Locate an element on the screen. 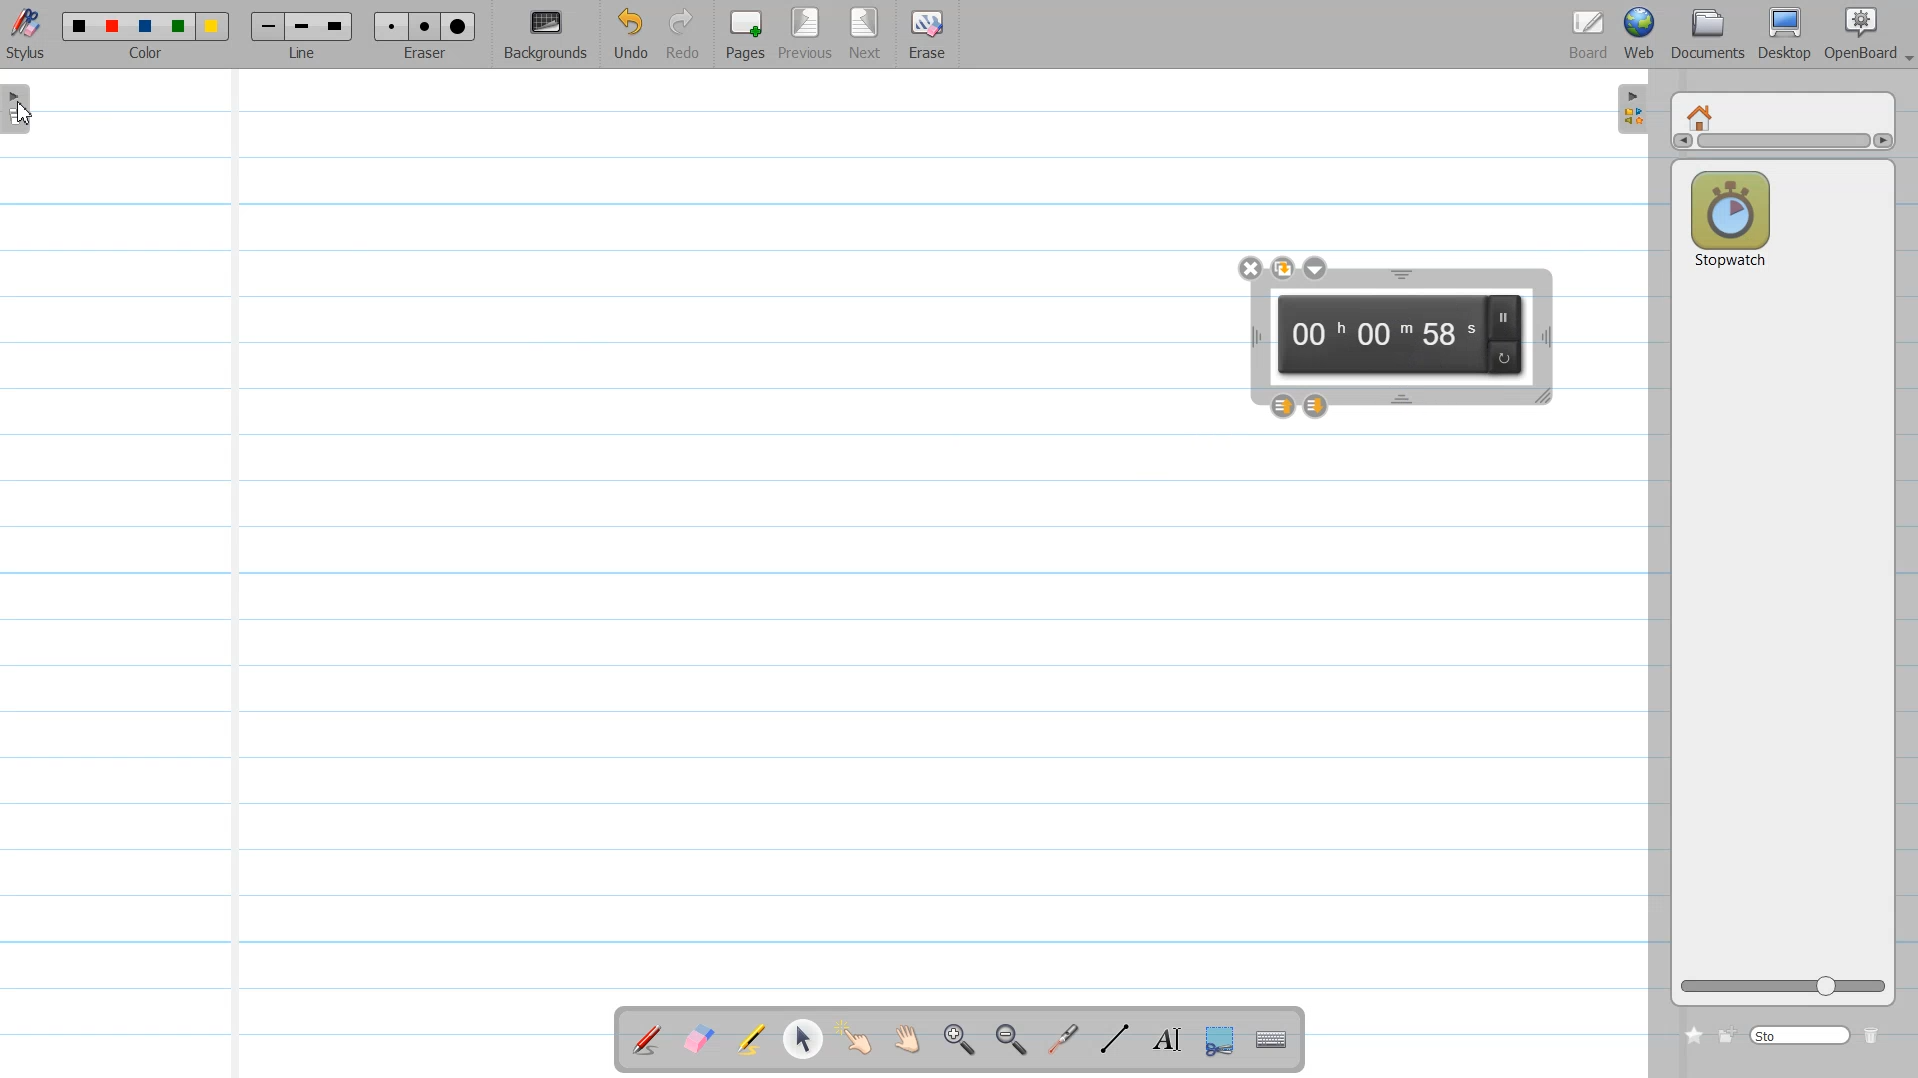  Time window Size adjustment is located at coordinates (1545, 398).